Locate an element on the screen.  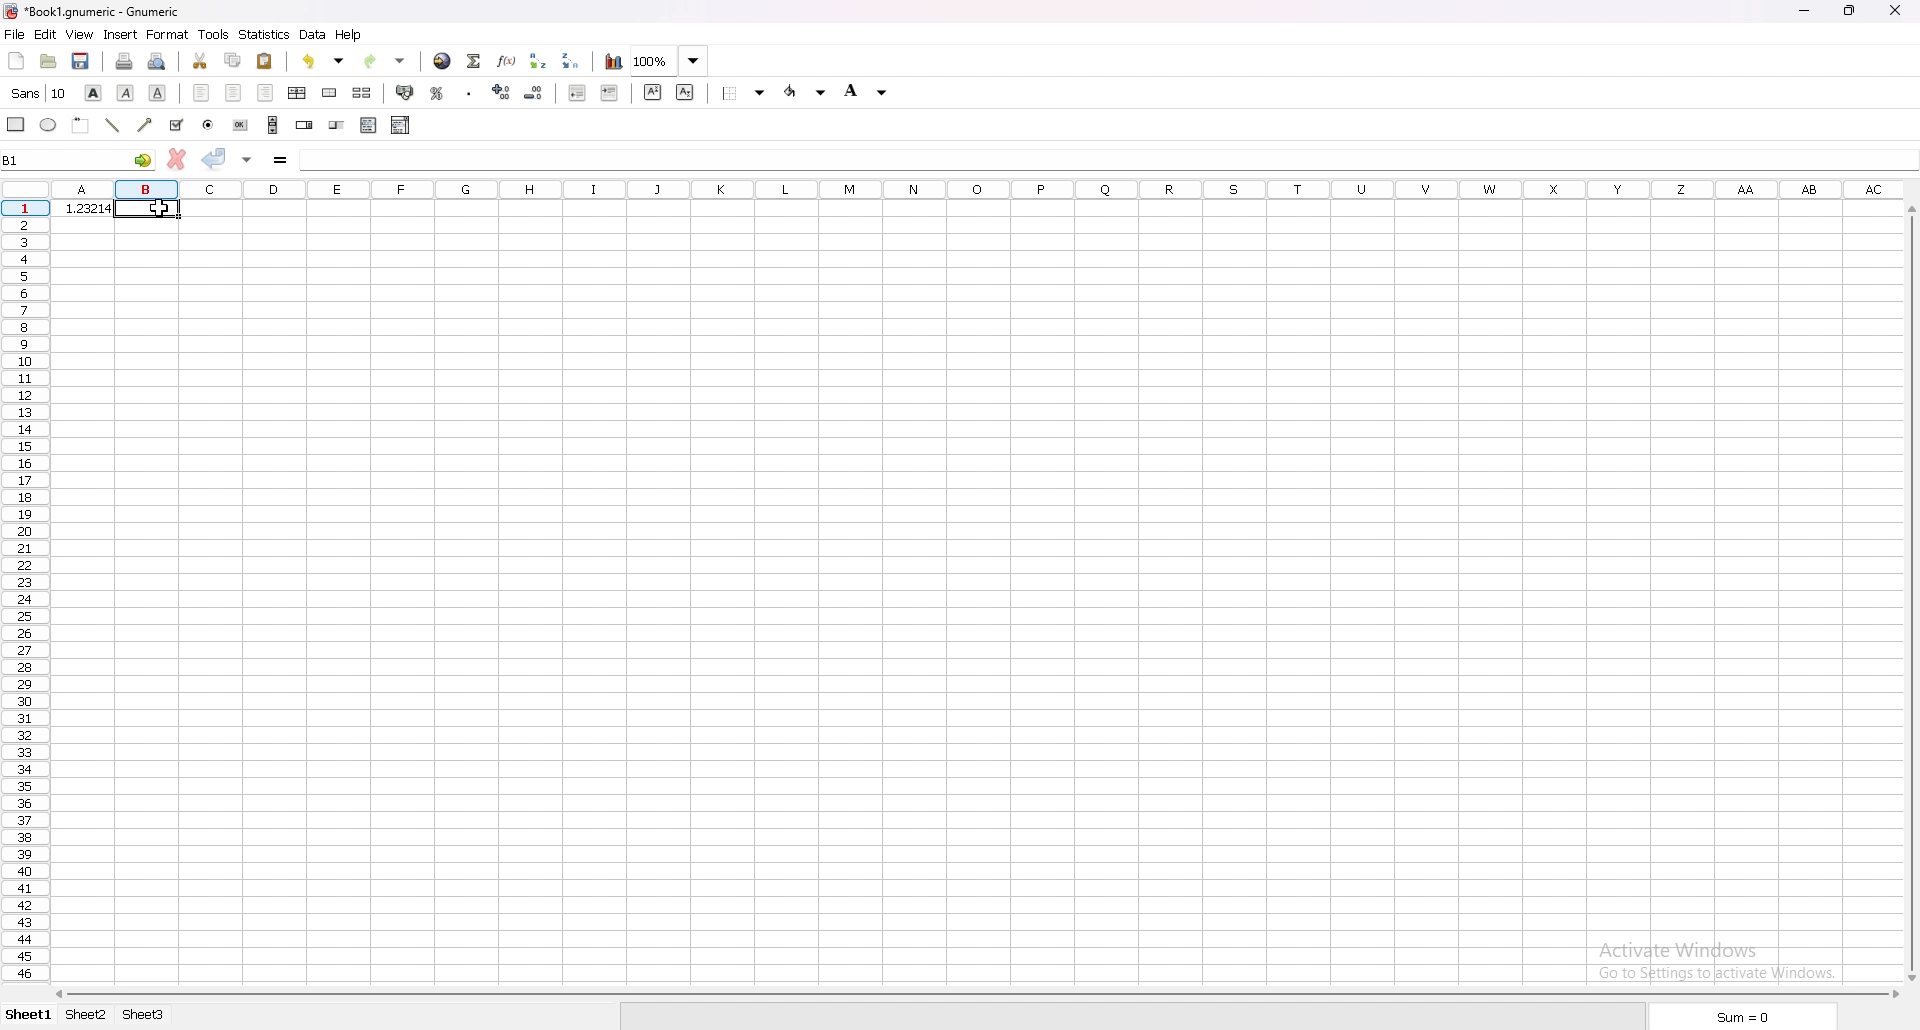
percentage is located at coordinates (439, 93).